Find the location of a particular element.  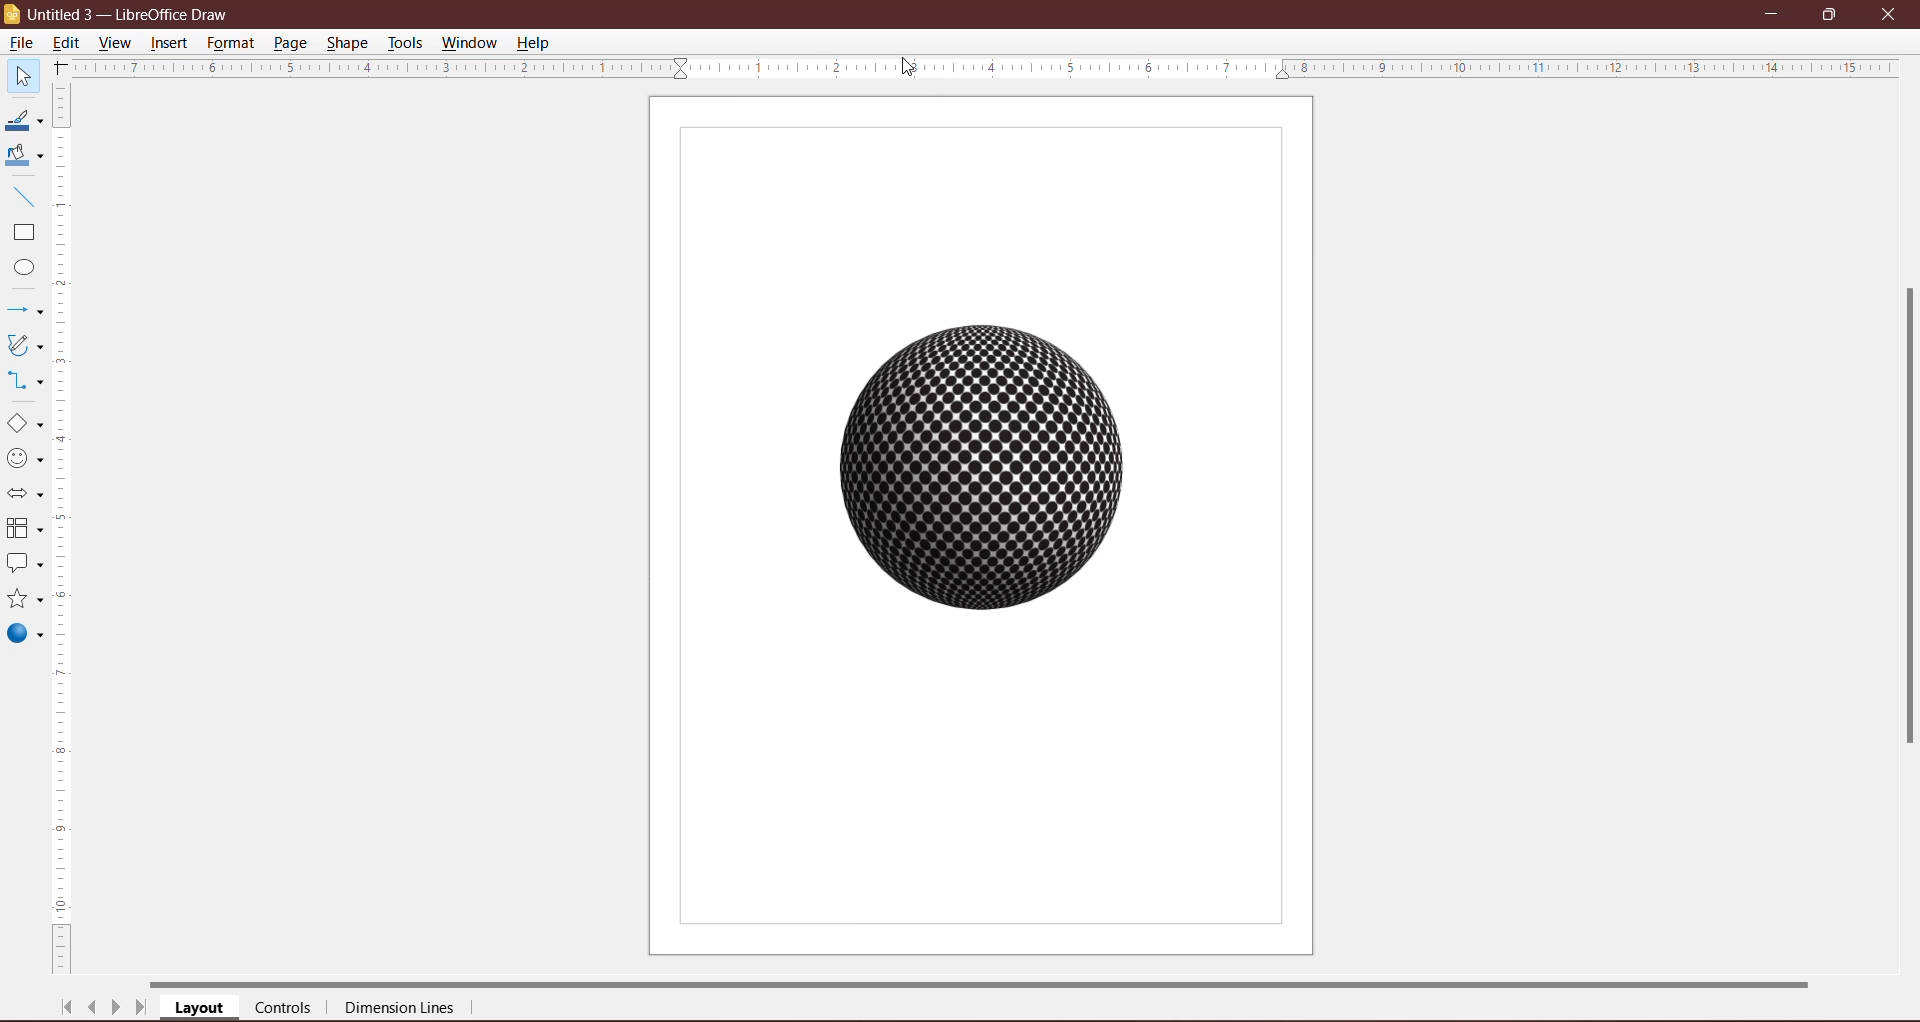

Scroll to previous page is located at coordinates (94, 1010).